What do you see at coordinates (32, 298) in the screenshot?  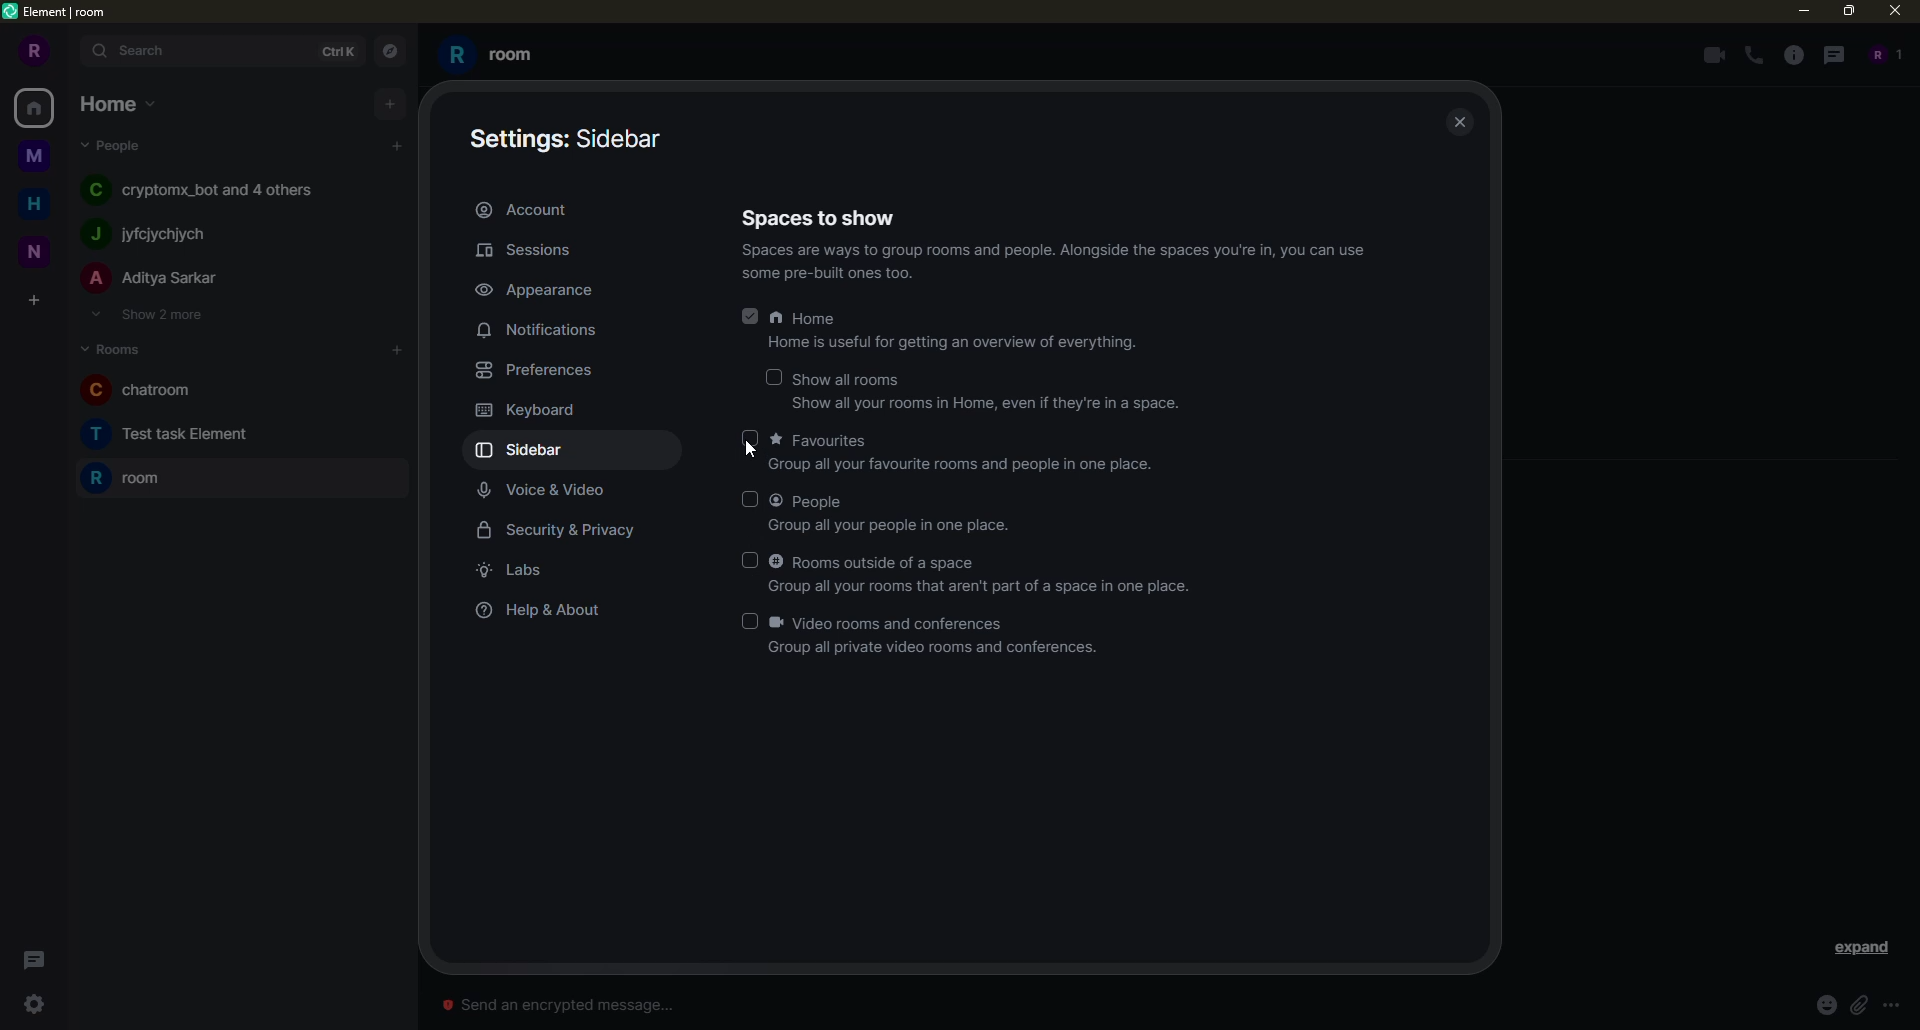 I see `create space` at bounding box center [32, 298].